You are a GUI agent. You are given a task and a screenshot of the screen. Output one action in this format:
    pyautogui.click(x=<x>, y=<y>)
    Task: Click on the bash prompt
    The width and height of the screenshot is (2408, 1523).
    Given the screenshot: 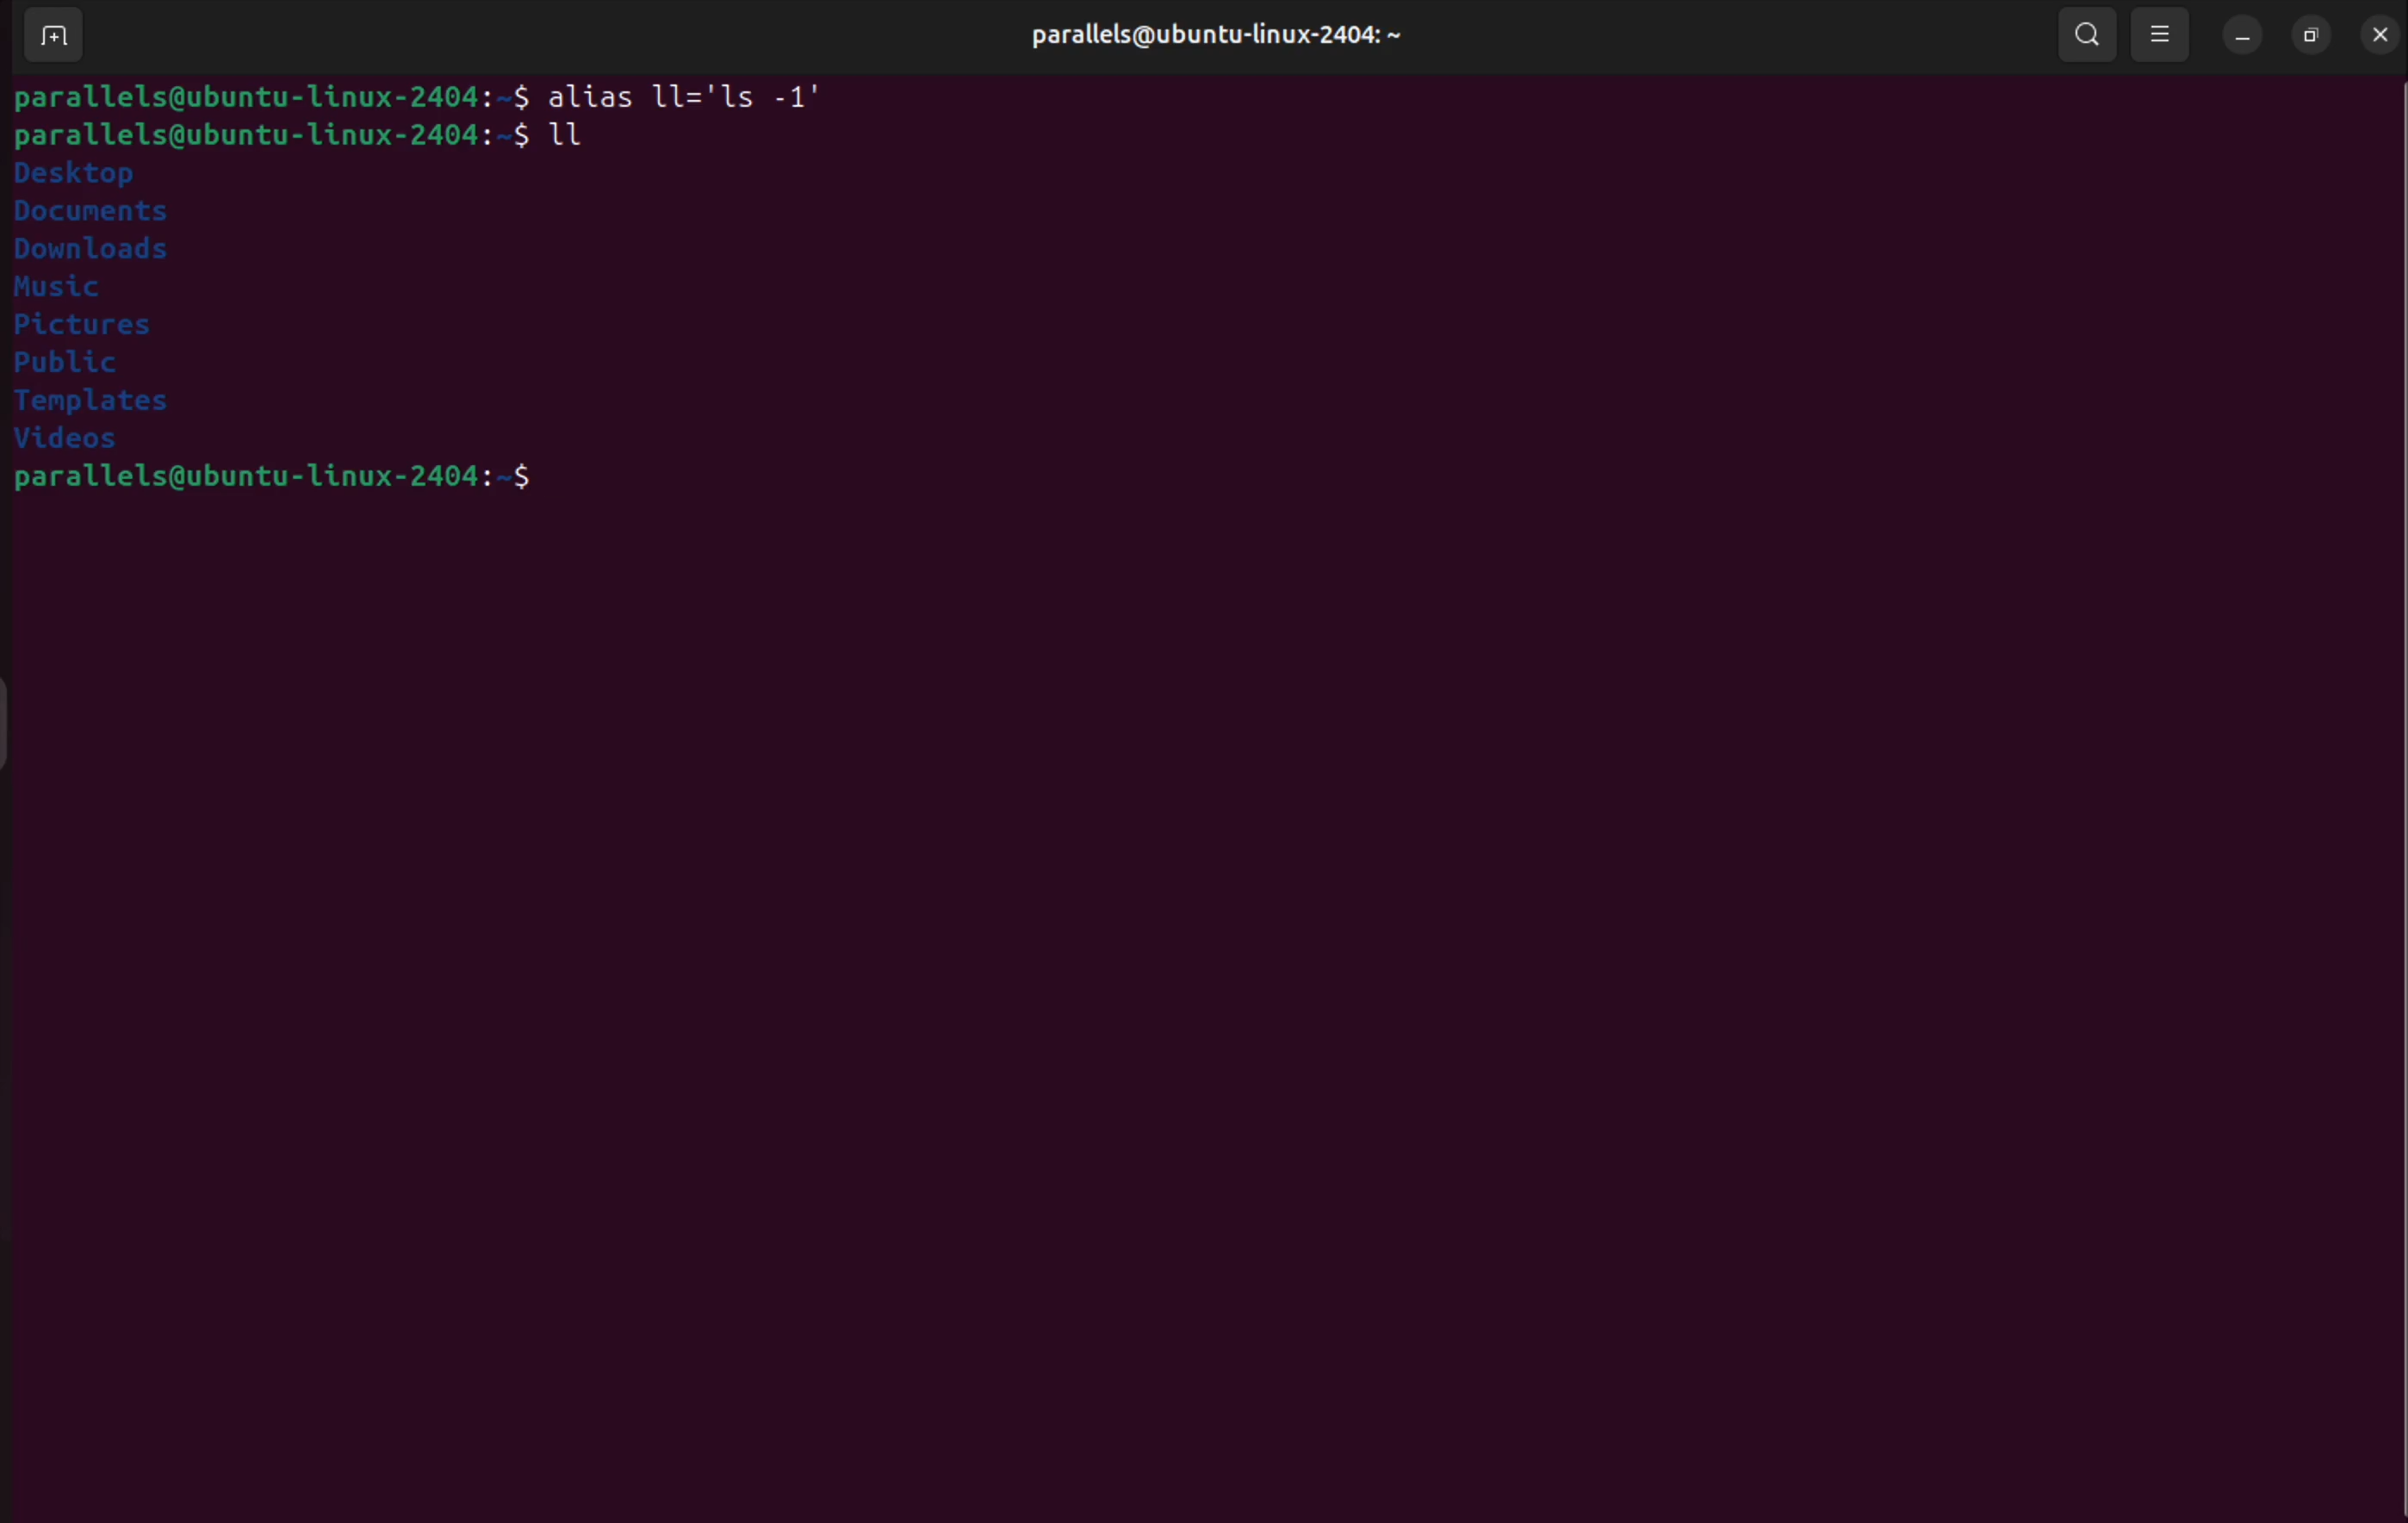 What is the action you would take?
    pyautogui.click(x=266, y=135)
    